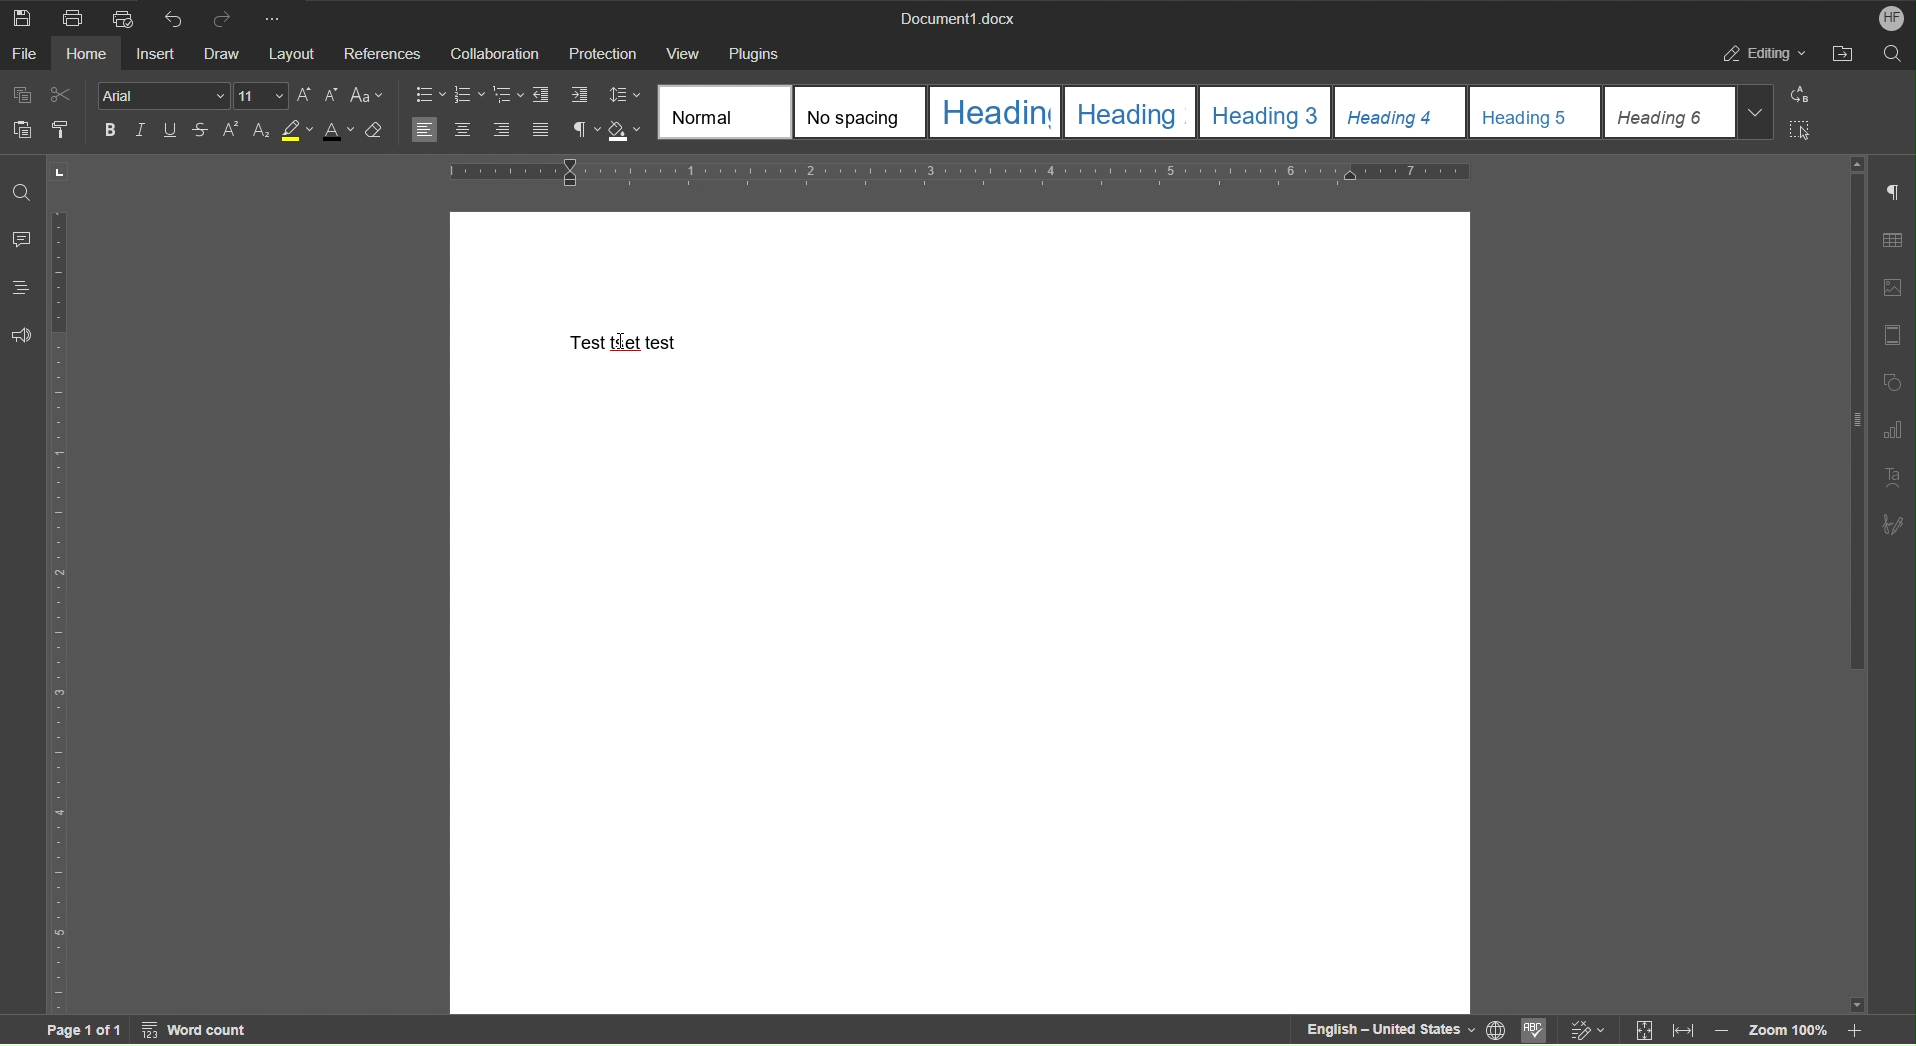  Describe the element at coordinates (22, 192) in the screenshot. I see `Find` at that location.